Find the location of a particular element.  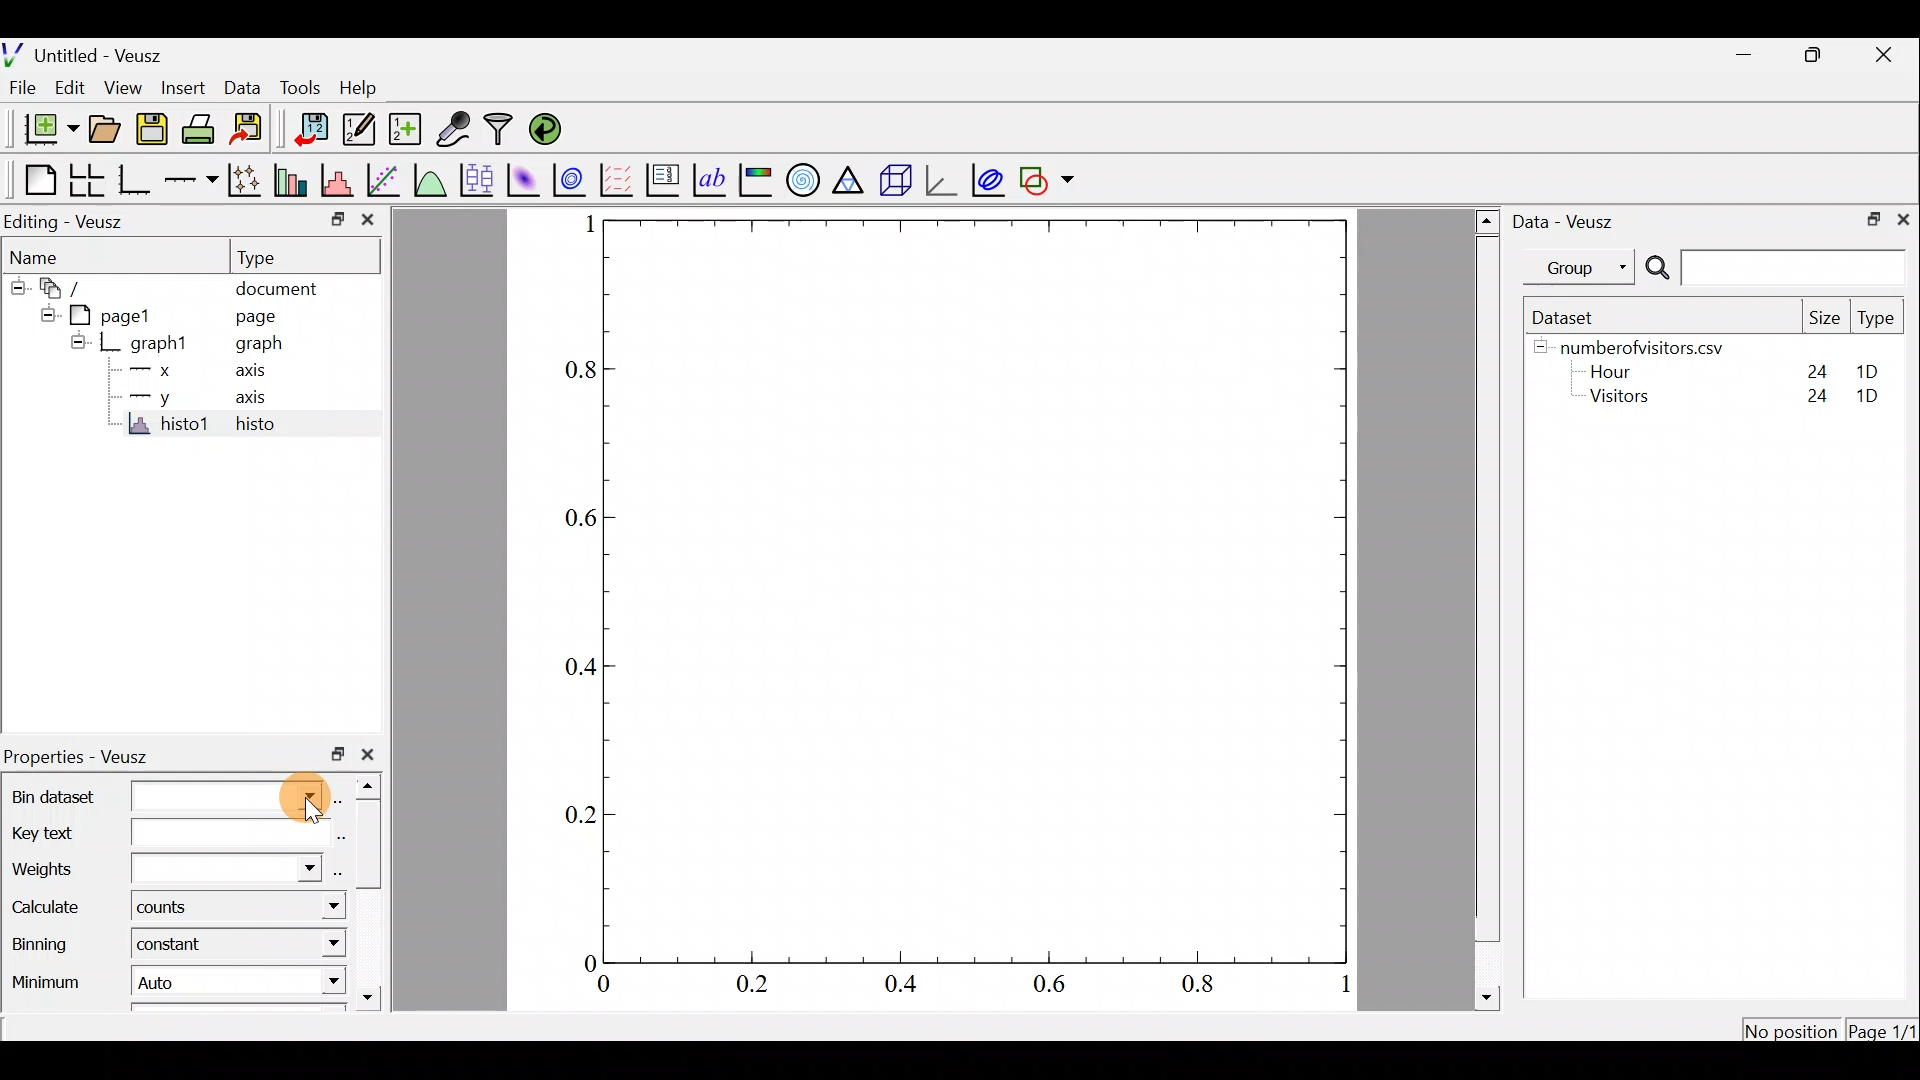

File is located at coordinates (23, 88).